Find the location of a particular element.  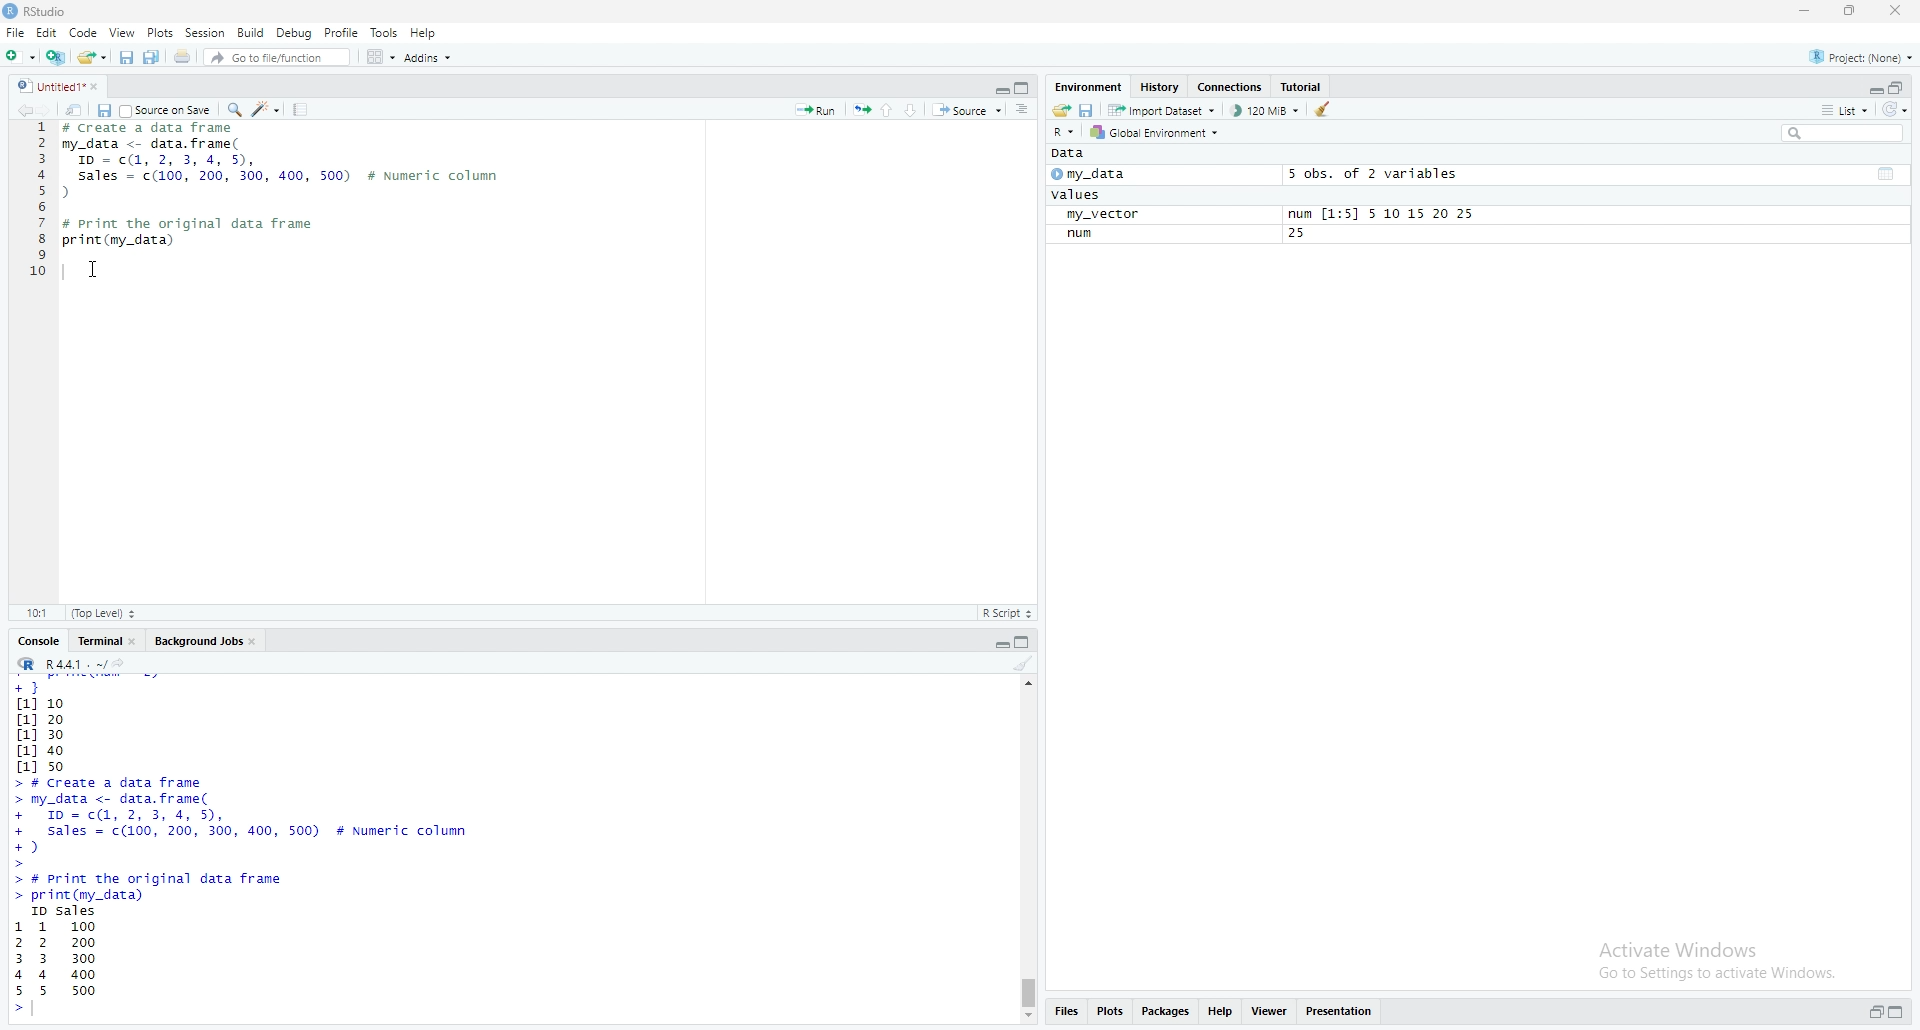

table is located at coordinates (1887, 173).